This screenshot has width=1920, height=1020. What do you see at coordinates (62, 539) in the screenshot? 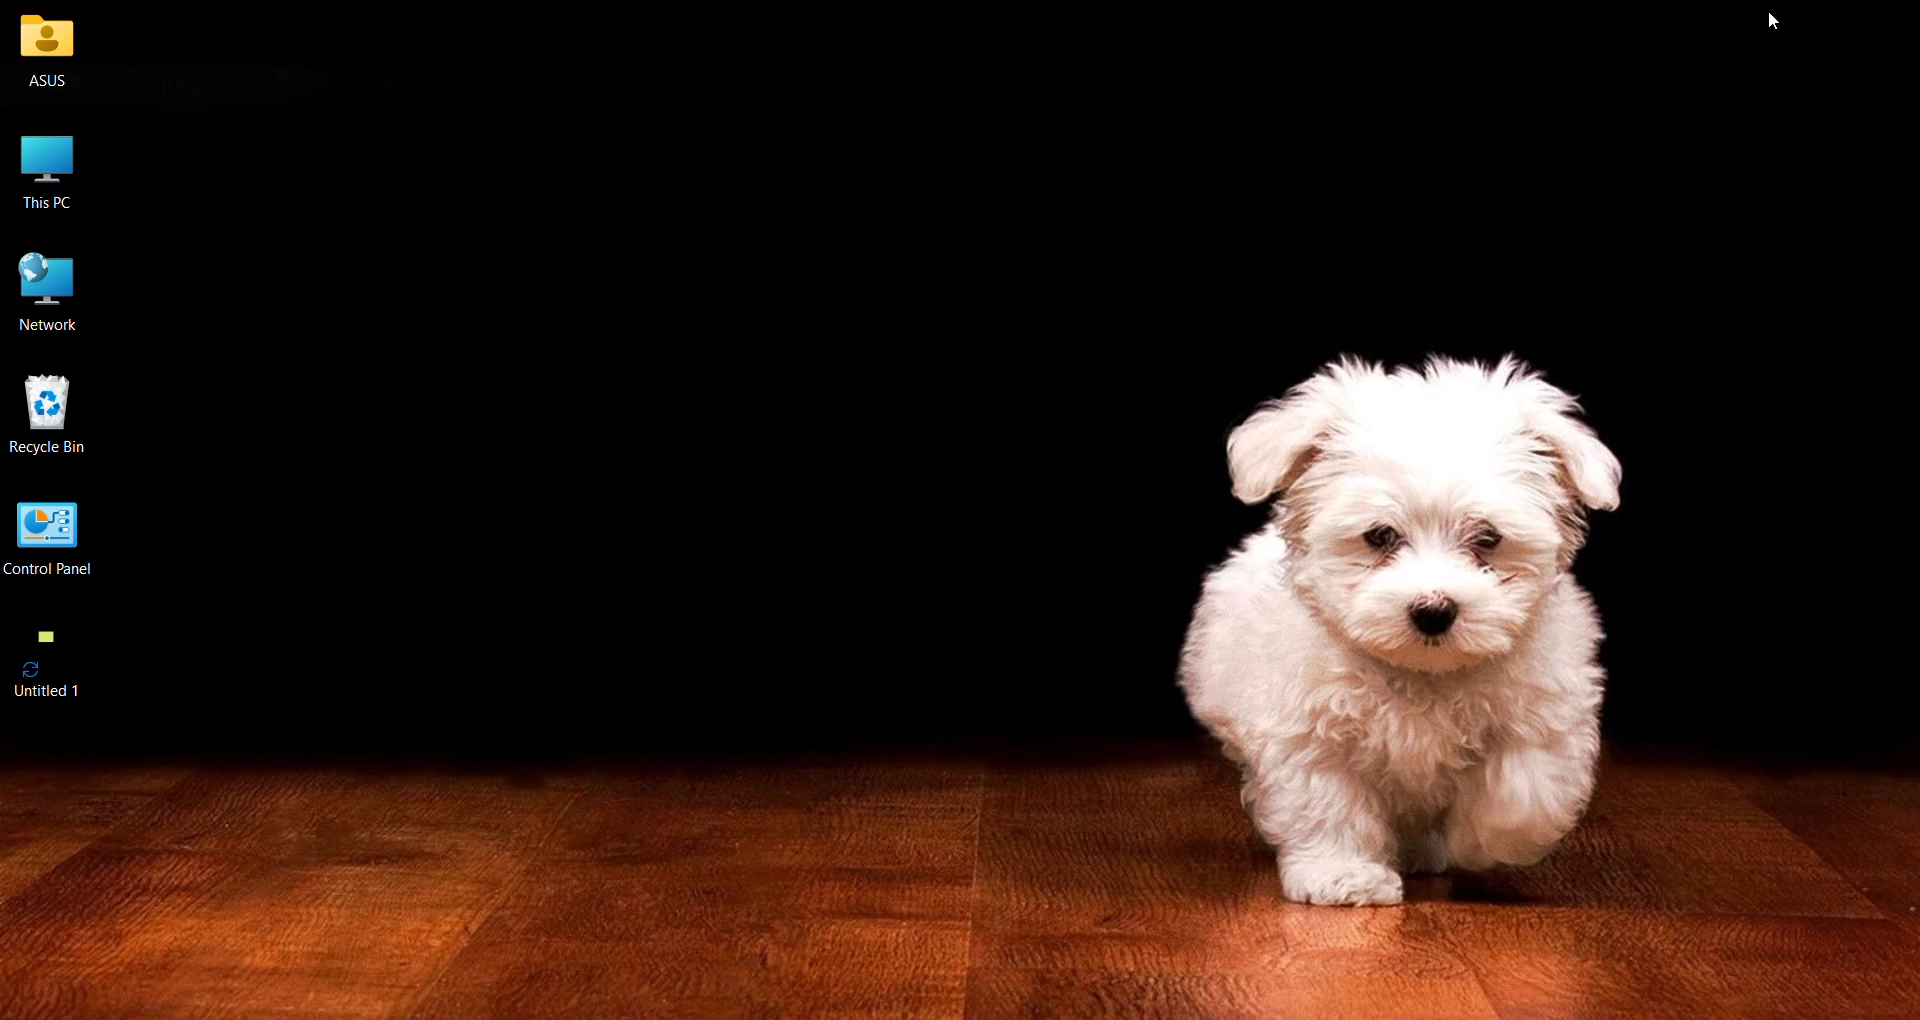
I see `control panel` at bounding box center [62, 539].